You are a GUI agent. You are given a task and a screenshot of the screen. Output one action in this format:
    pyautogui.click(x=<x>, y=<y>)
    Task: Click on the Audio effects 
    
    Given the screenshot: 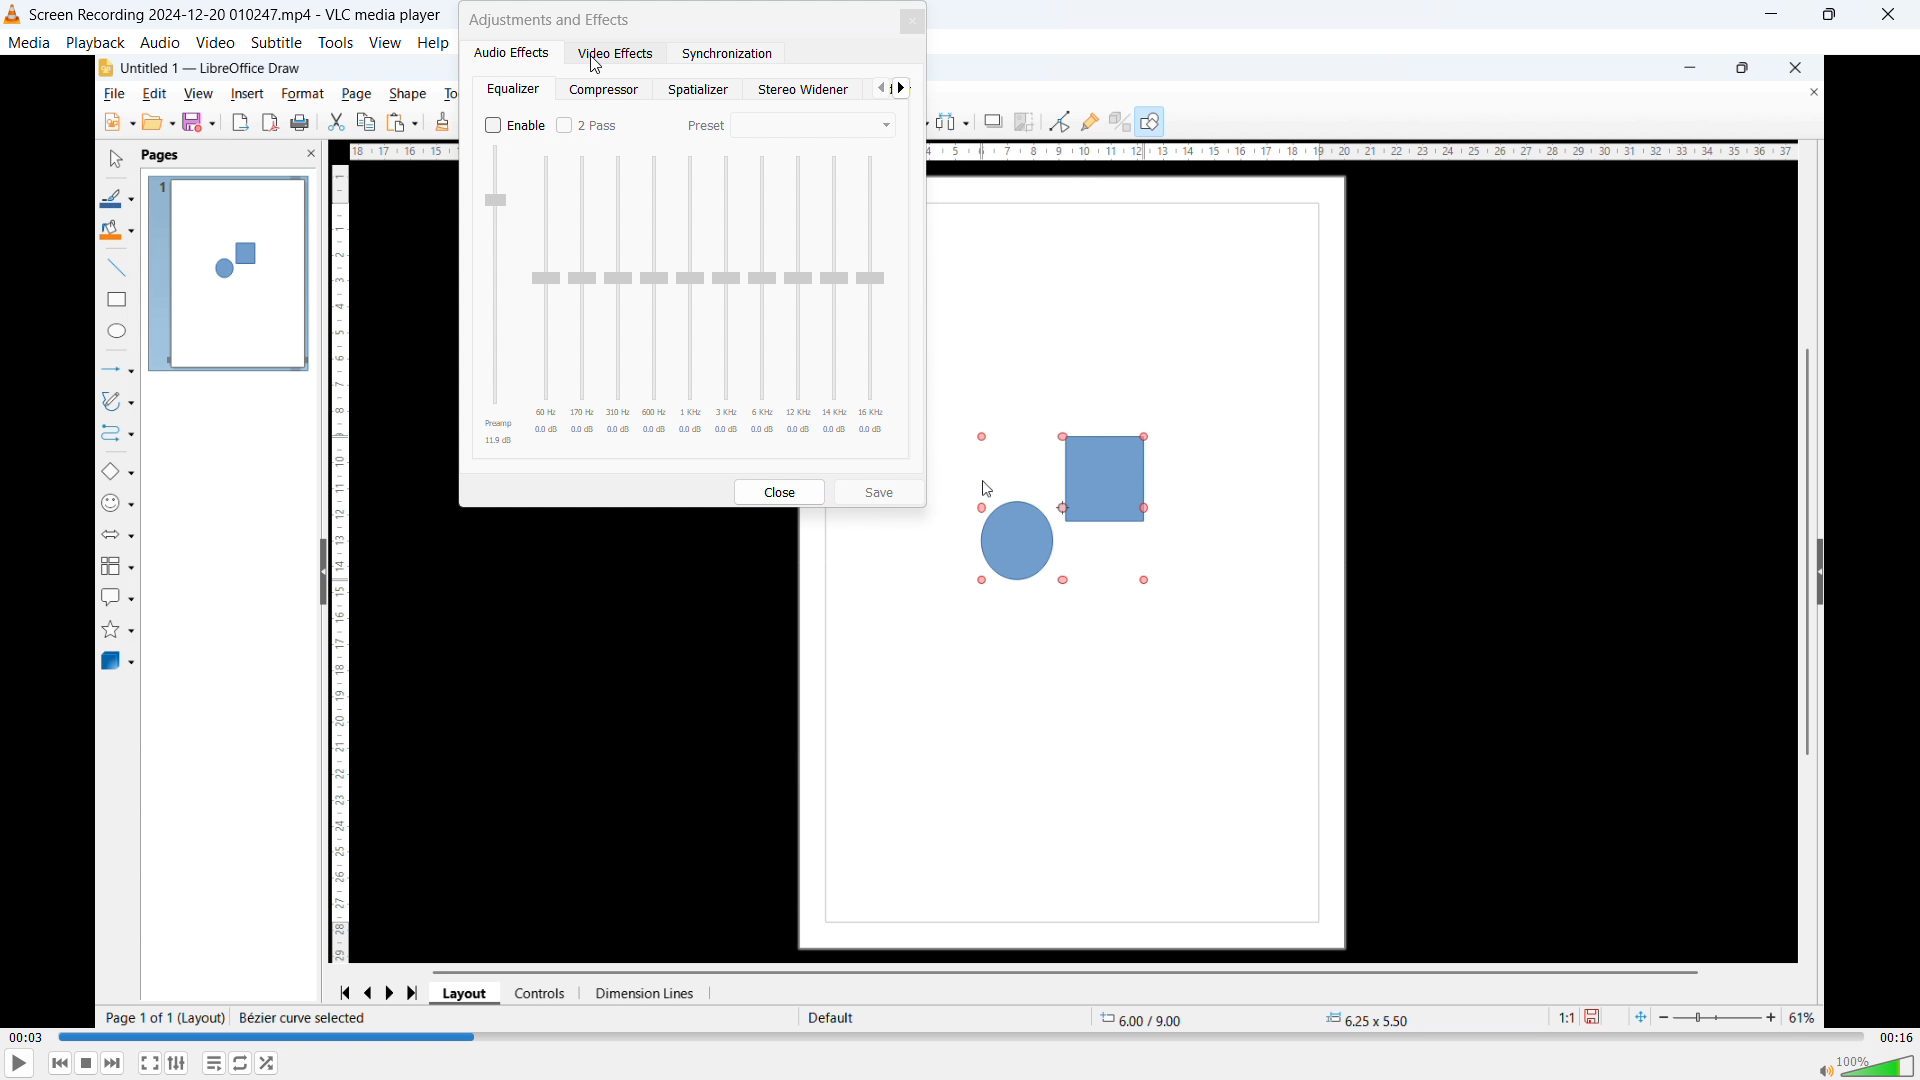 What is the action you would take?
    pyautogui.click(x=511, y=53)
    